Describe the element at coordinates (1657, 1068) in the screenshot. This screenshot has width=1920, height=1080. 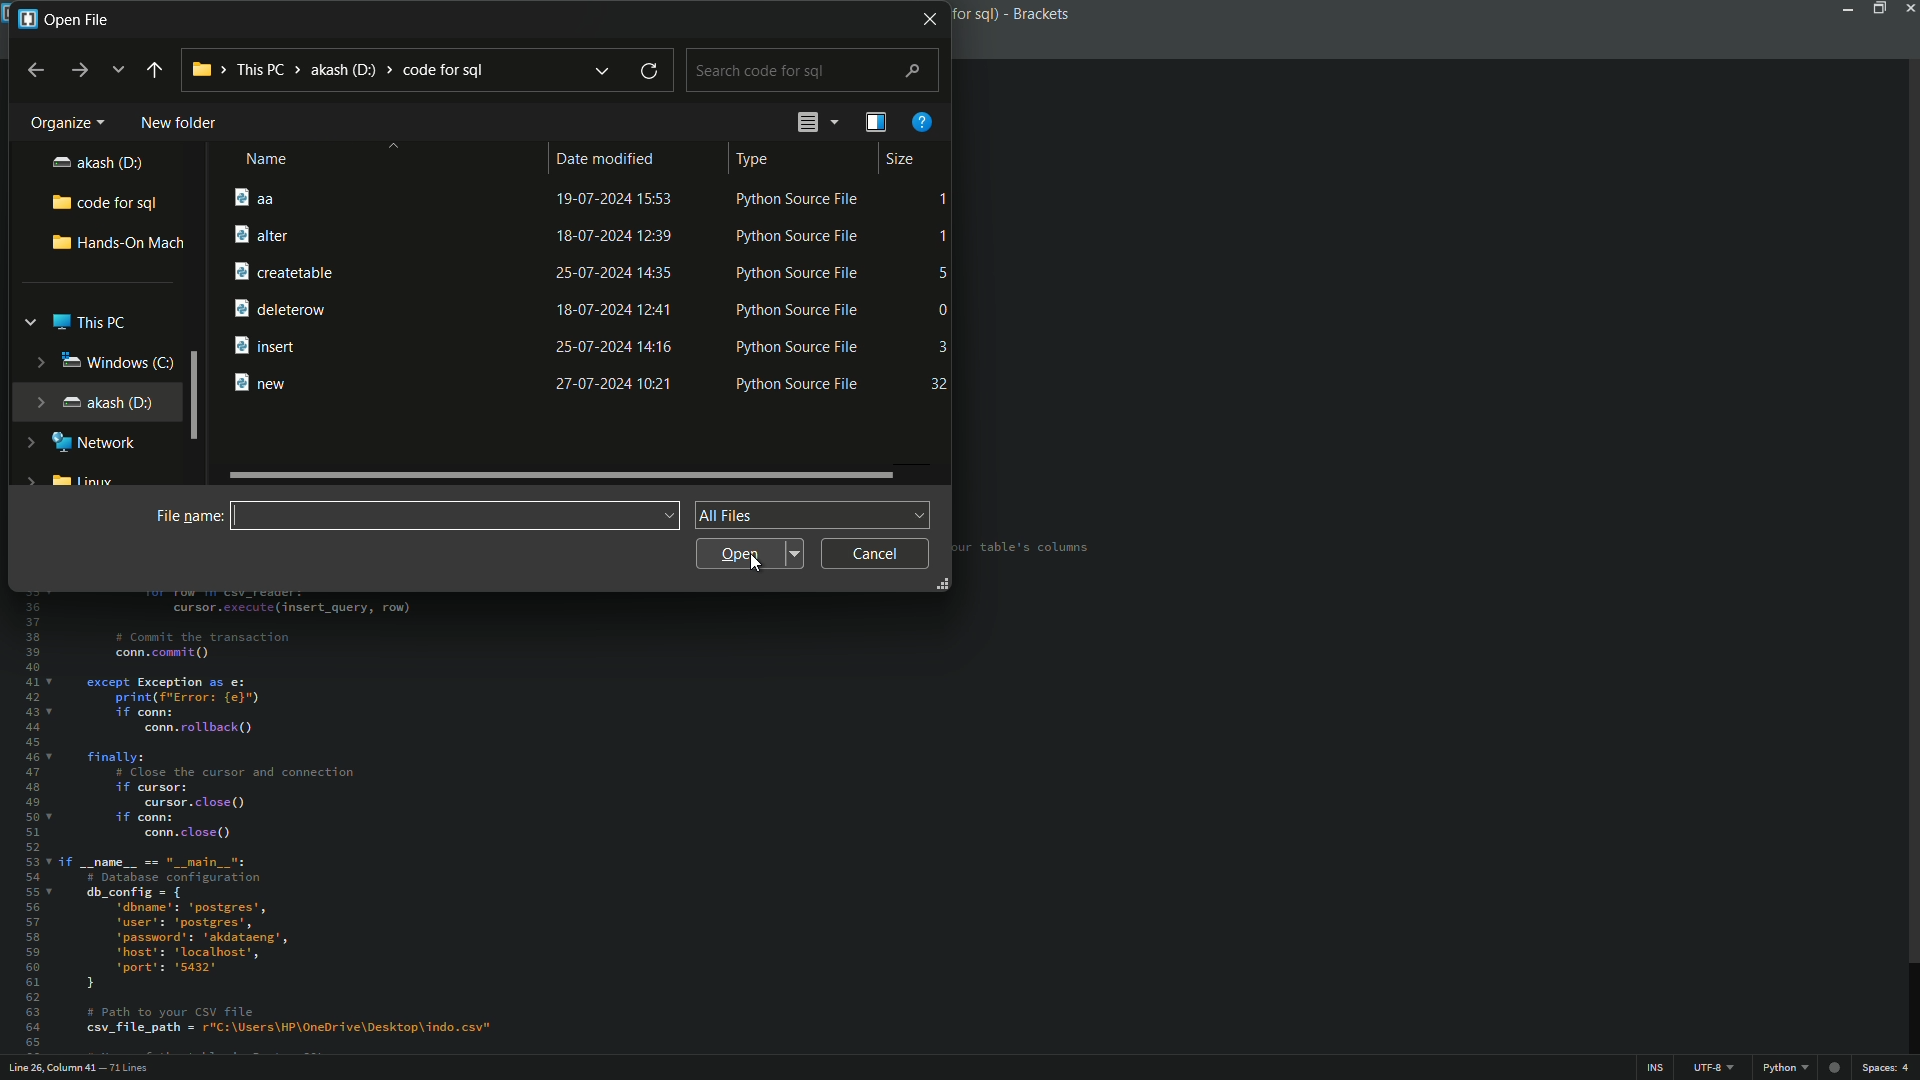
I see `ins` at that location.